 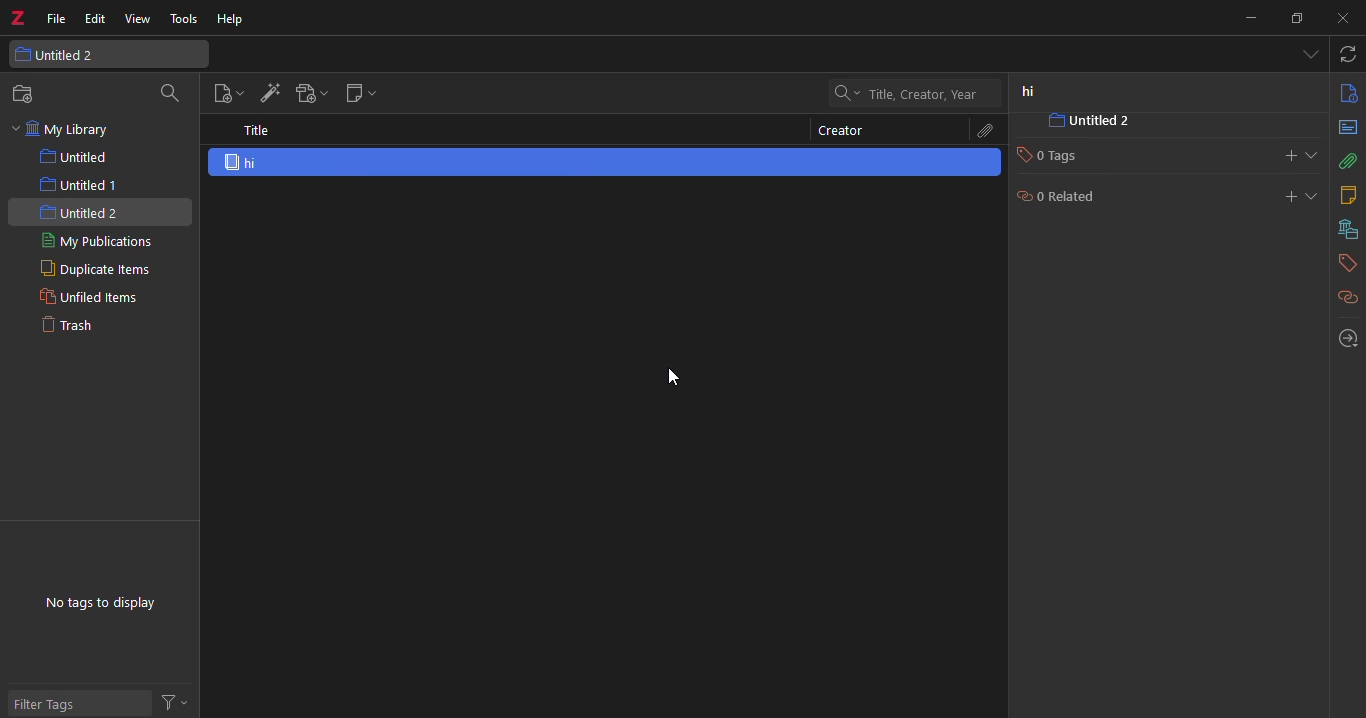 I want to click on Untitled 2, so click(x=1110, y=123).